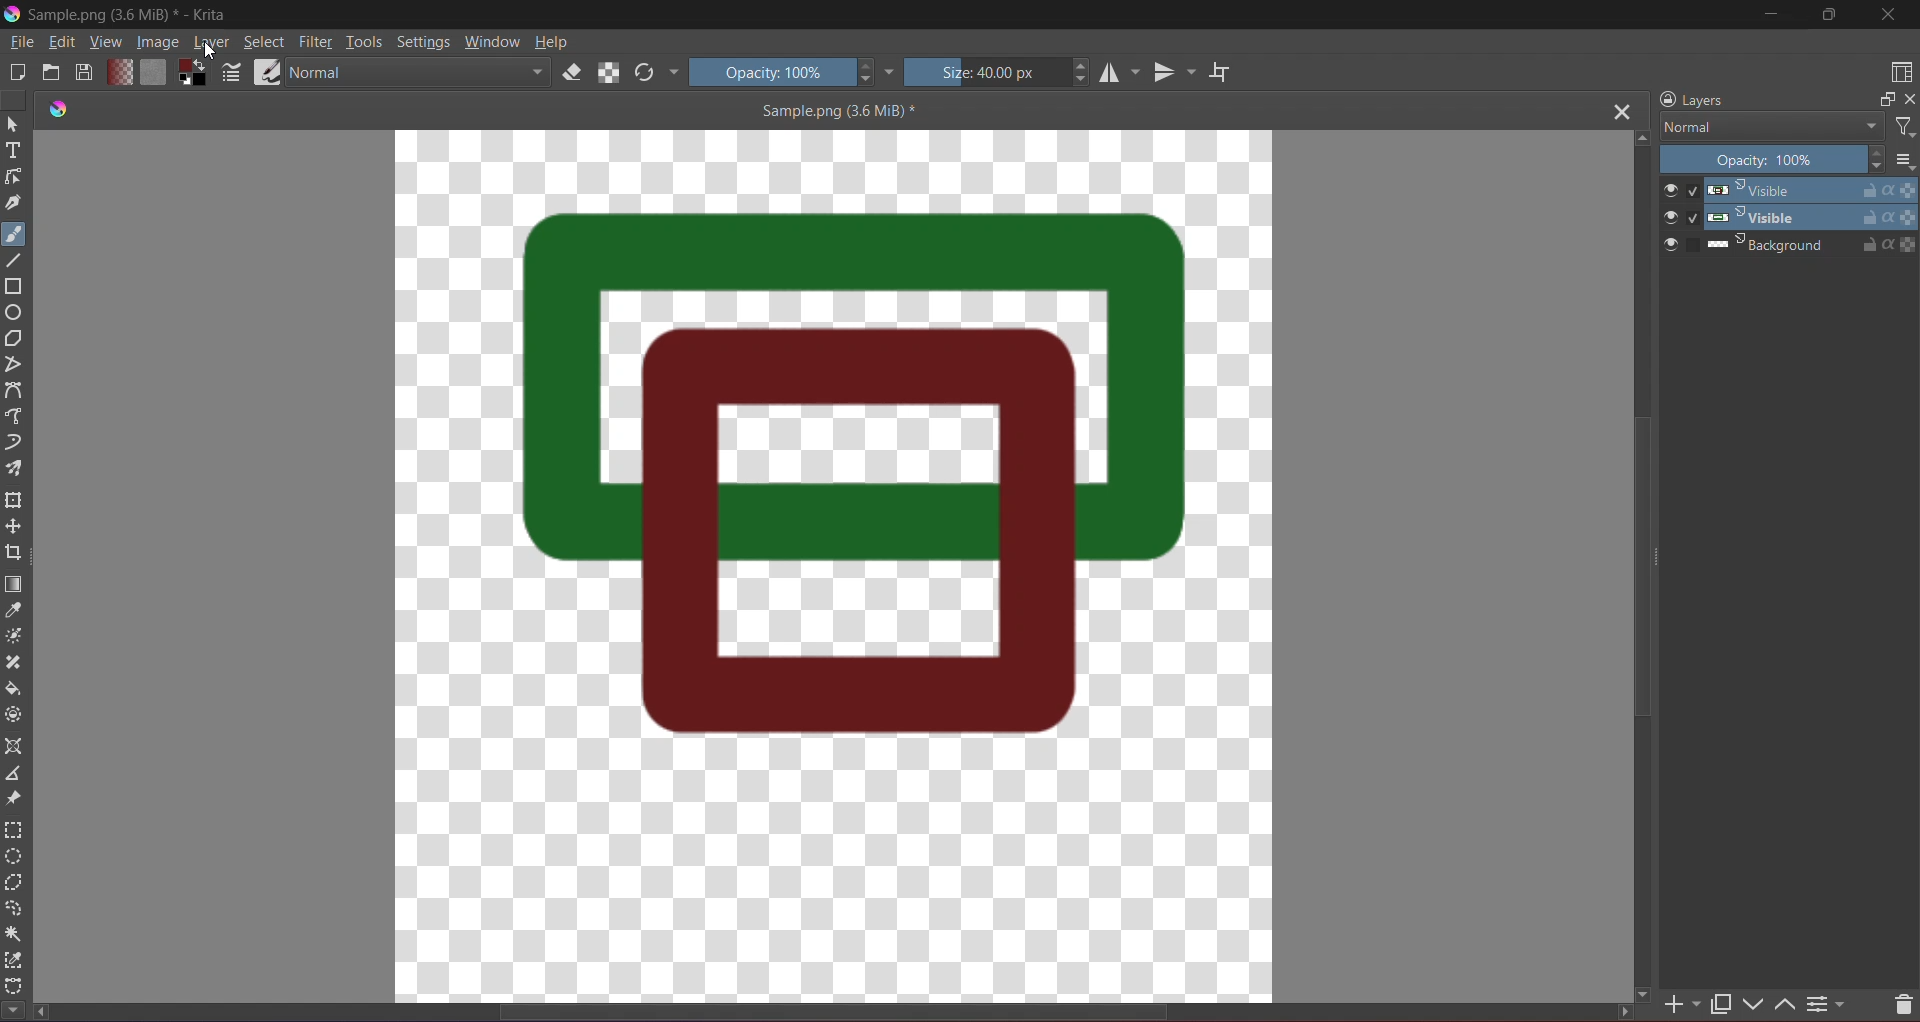  I want to click on Horizontal Mirror Tool, so click(1119, 73).